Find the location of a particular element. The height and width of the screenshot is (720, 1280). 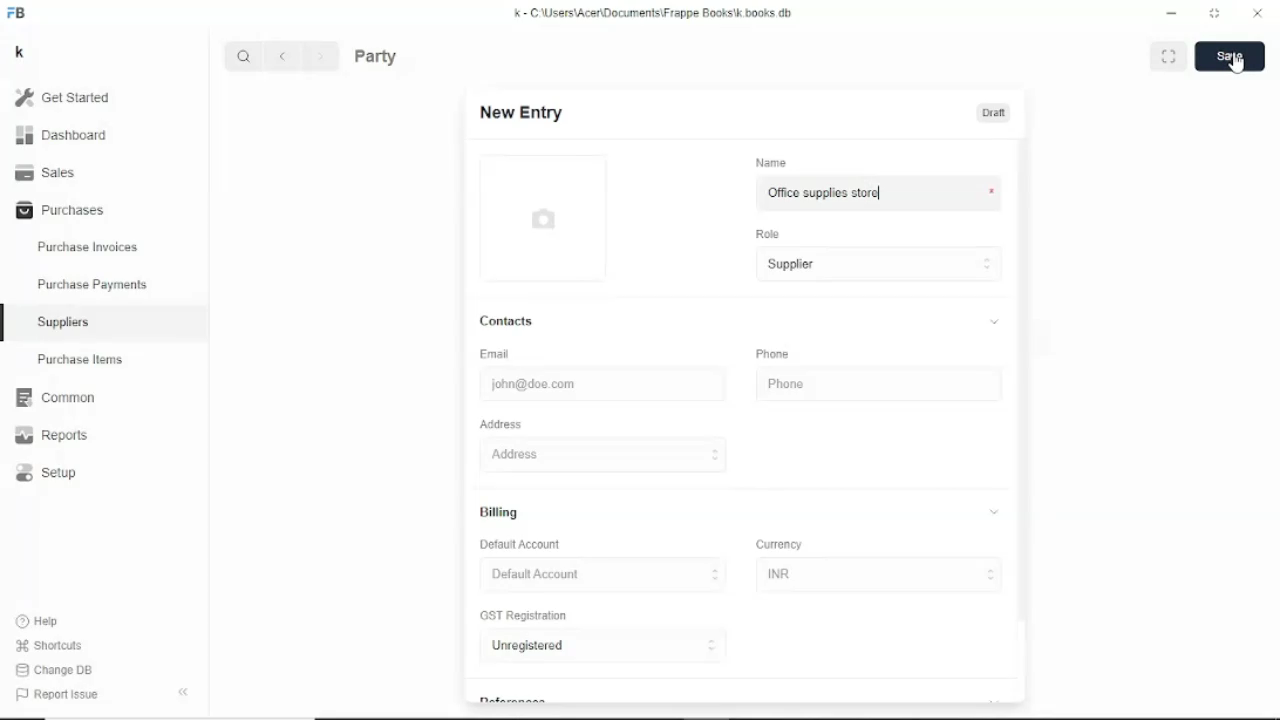

Reports is located at coordinates (53, 435).